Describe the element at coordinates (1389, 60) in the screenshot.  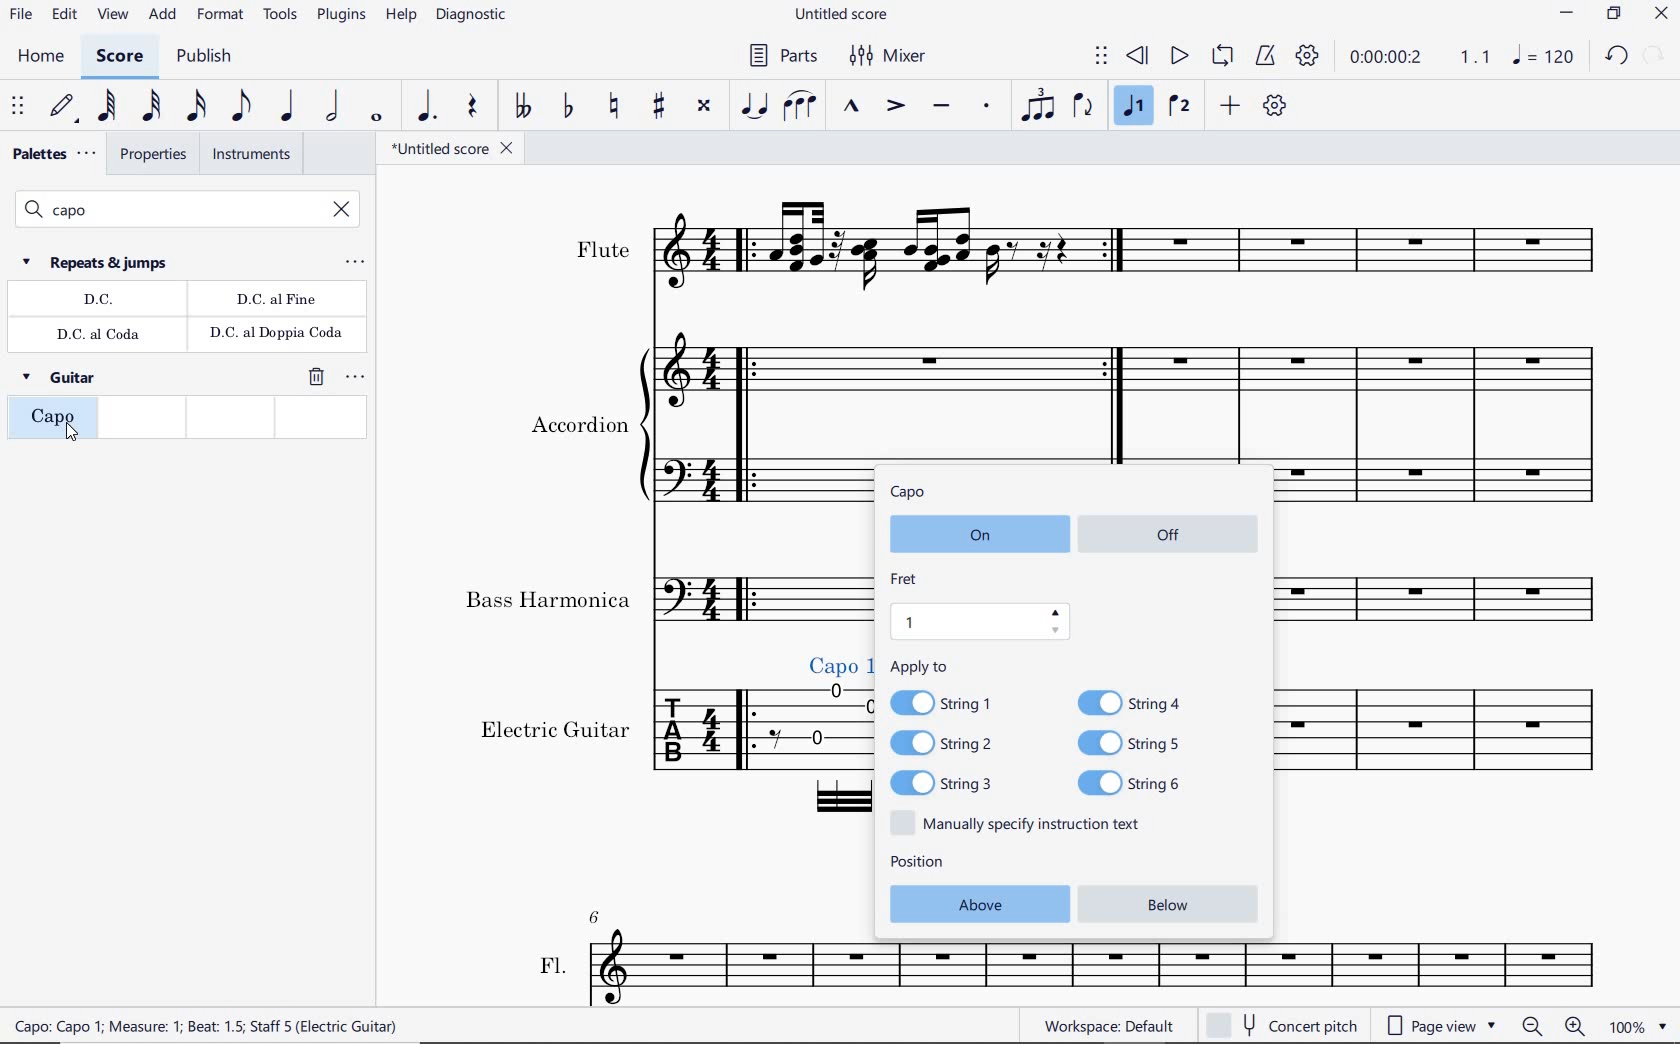
I see `playback time` at that location.